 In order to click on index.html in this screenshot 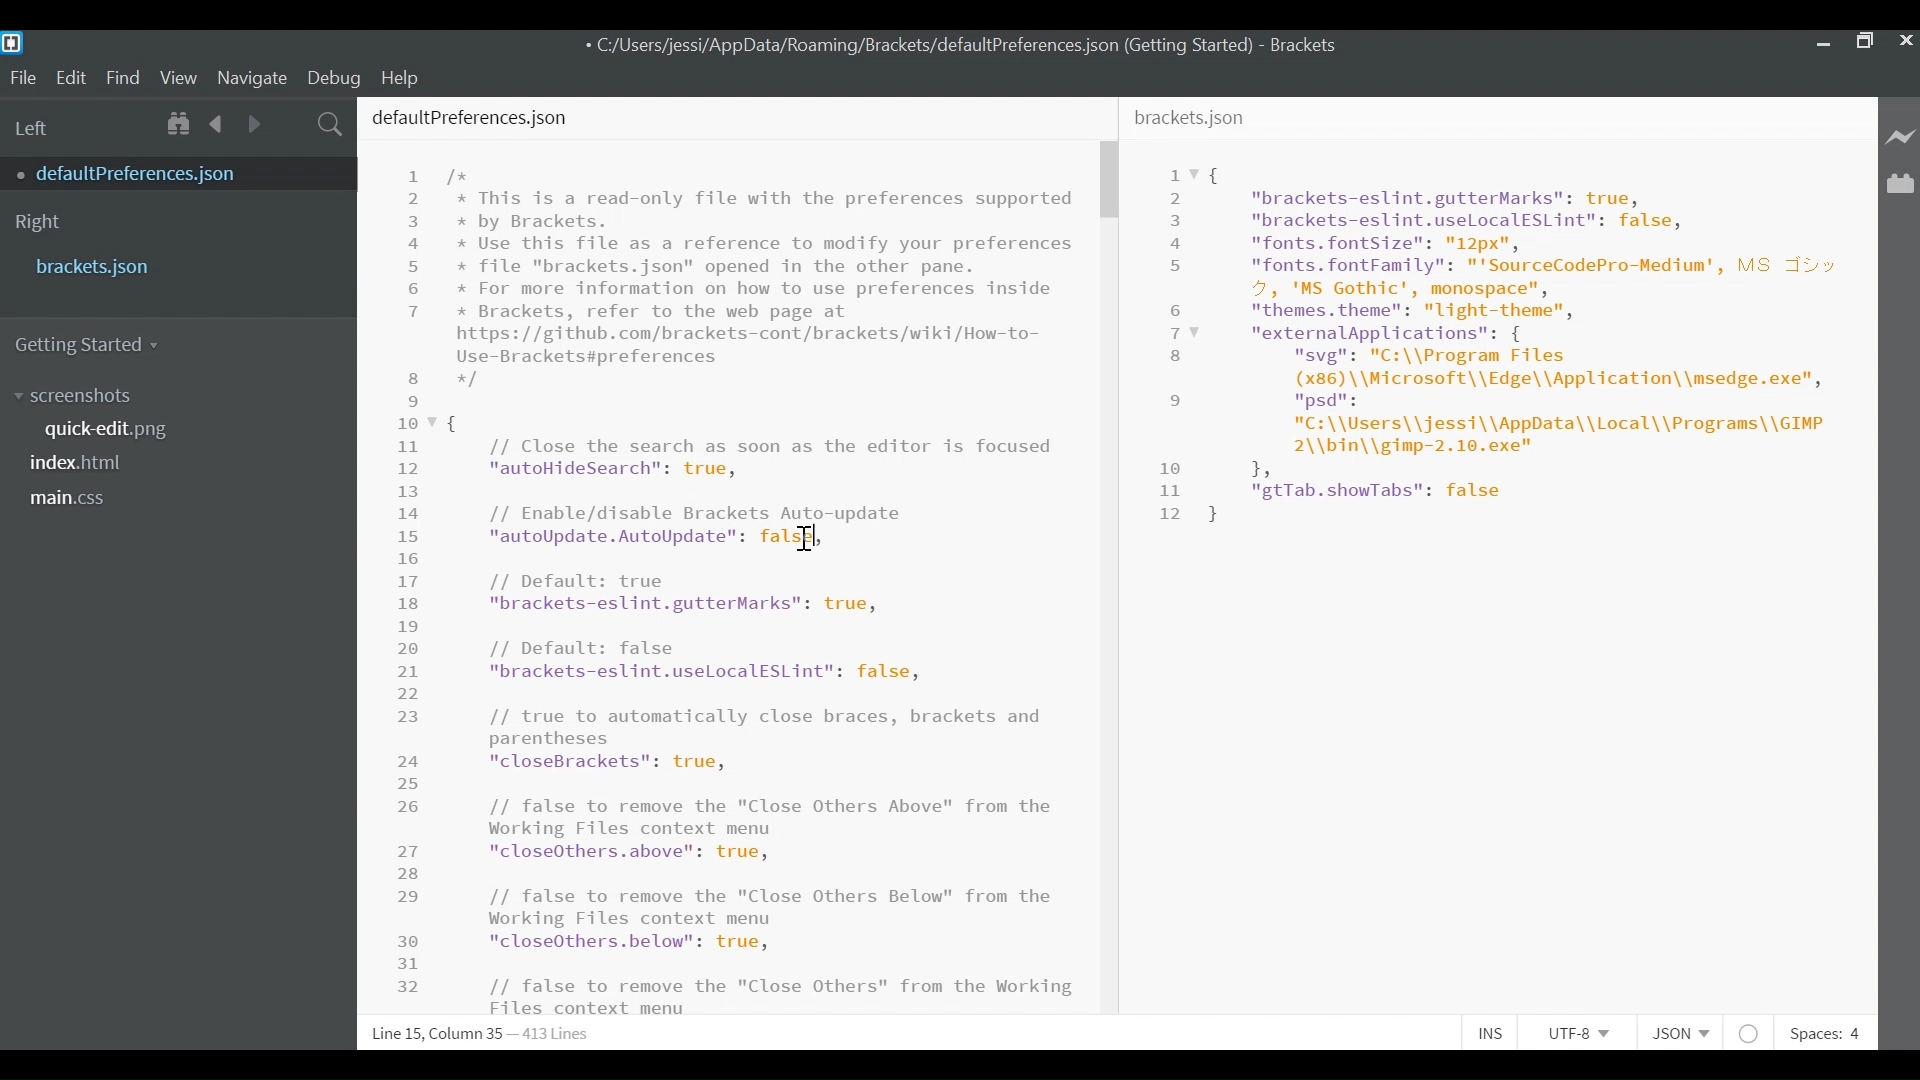, I will do `click(83, 461)`.